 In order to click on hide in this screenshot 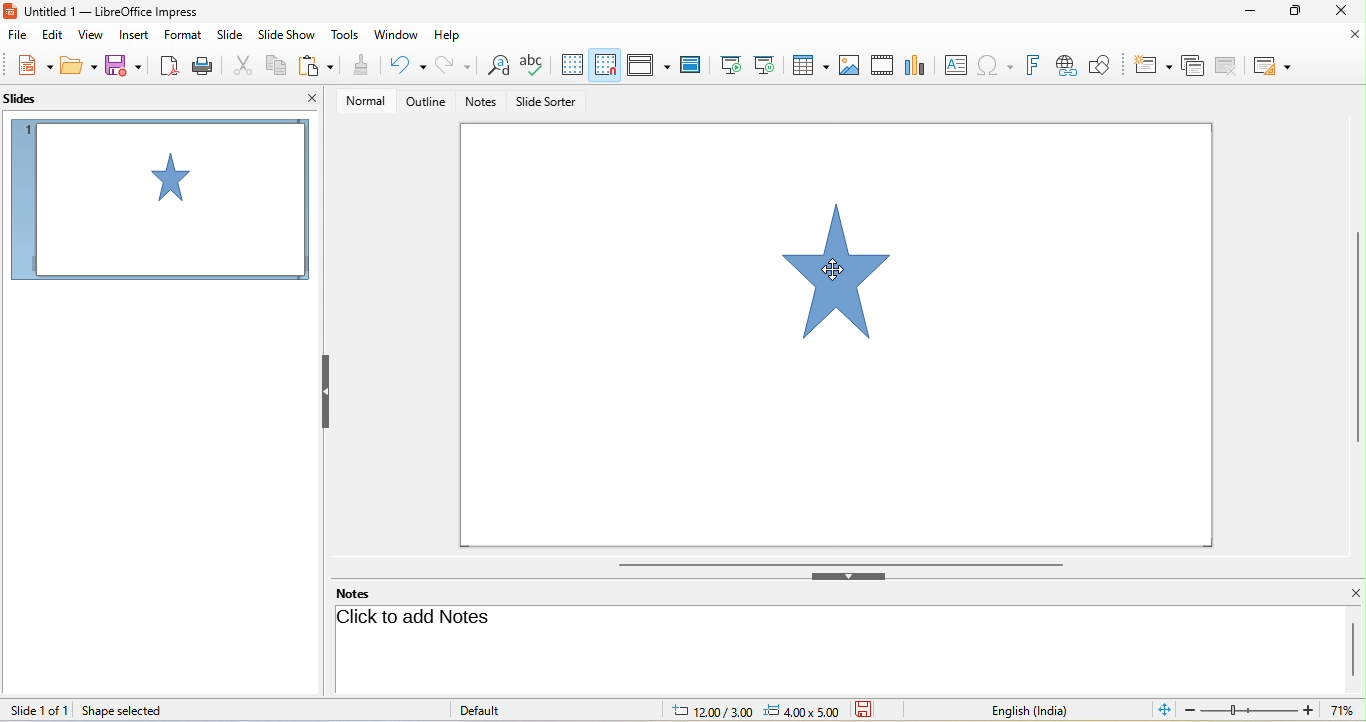, I will do `click(850, 576)`.